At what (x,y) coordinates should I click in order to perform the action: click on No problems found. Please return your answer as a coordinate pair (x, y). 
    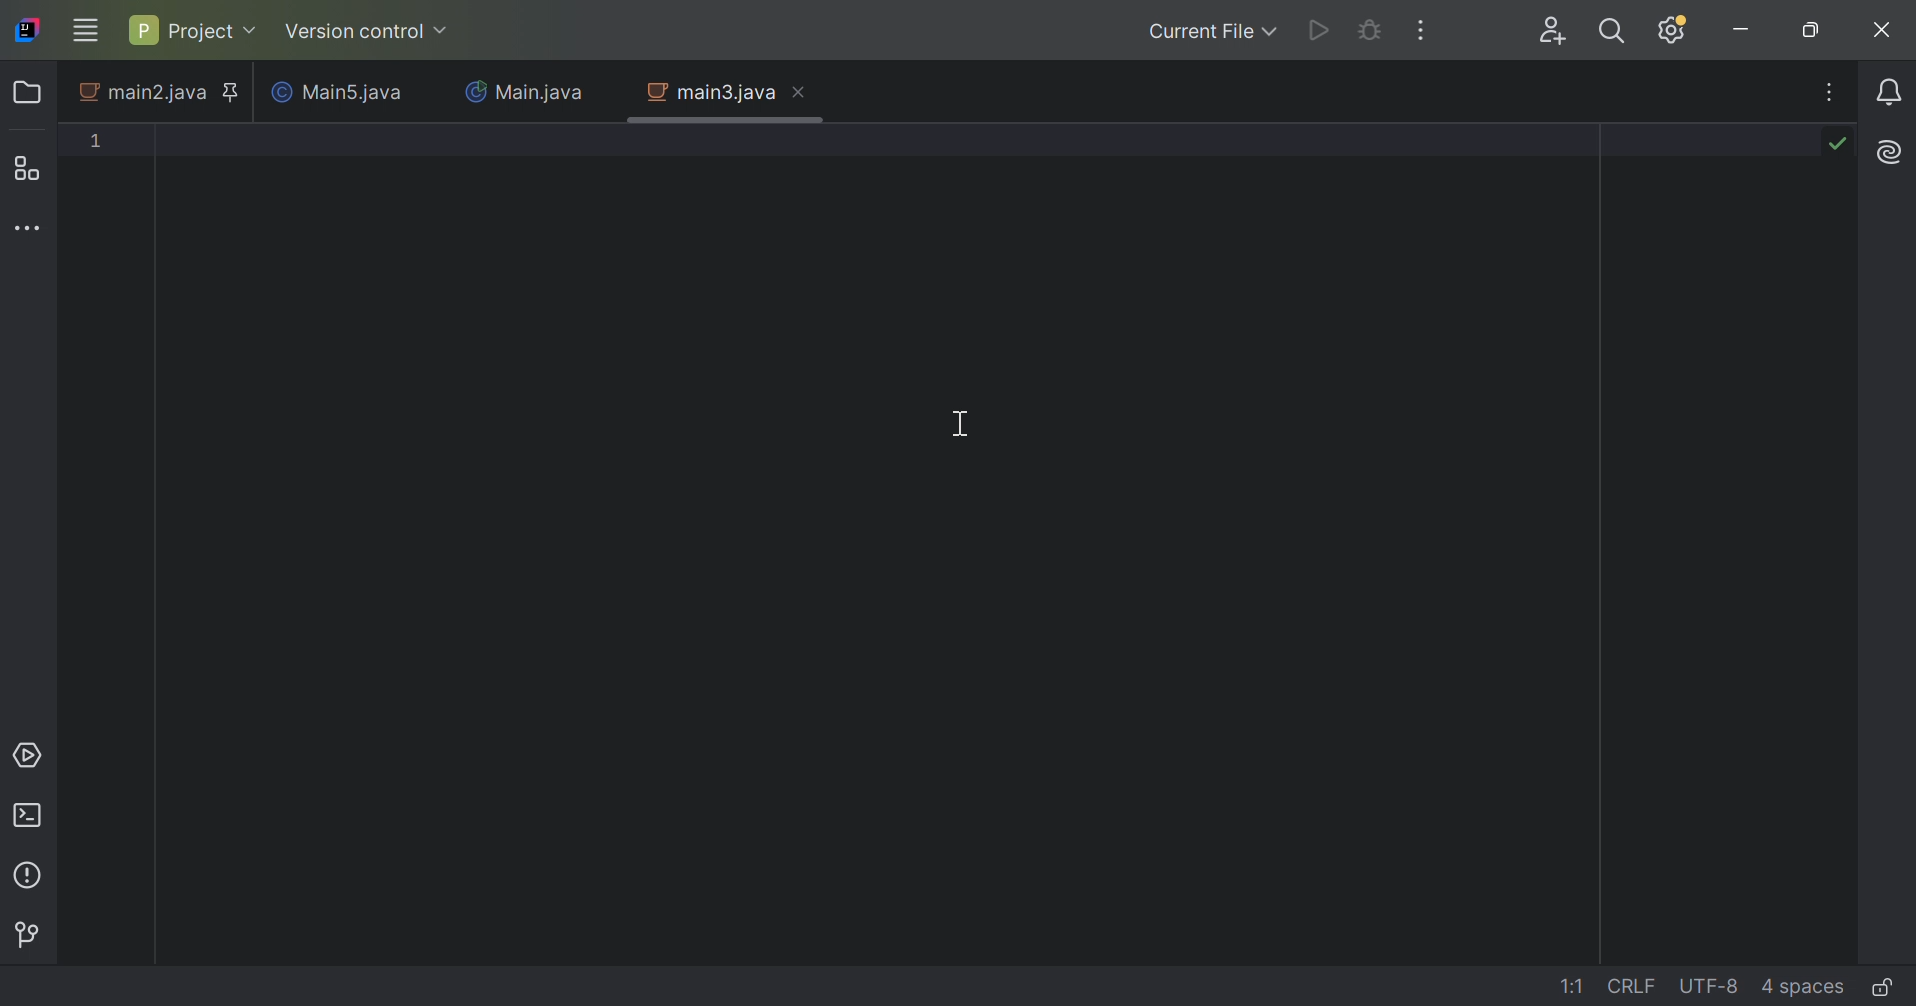
    Looking at the image, I should click on (1837, 144).